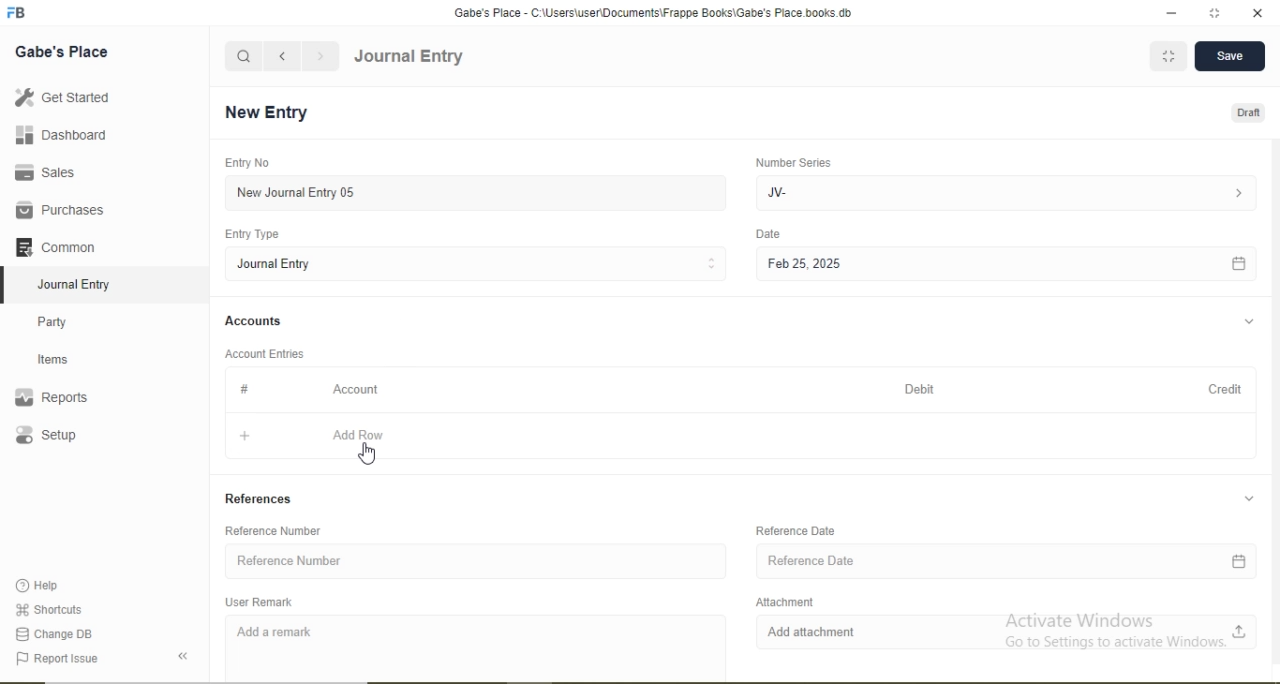 The image size is (1280, 684). I want to click on Date, so click(769, 234).